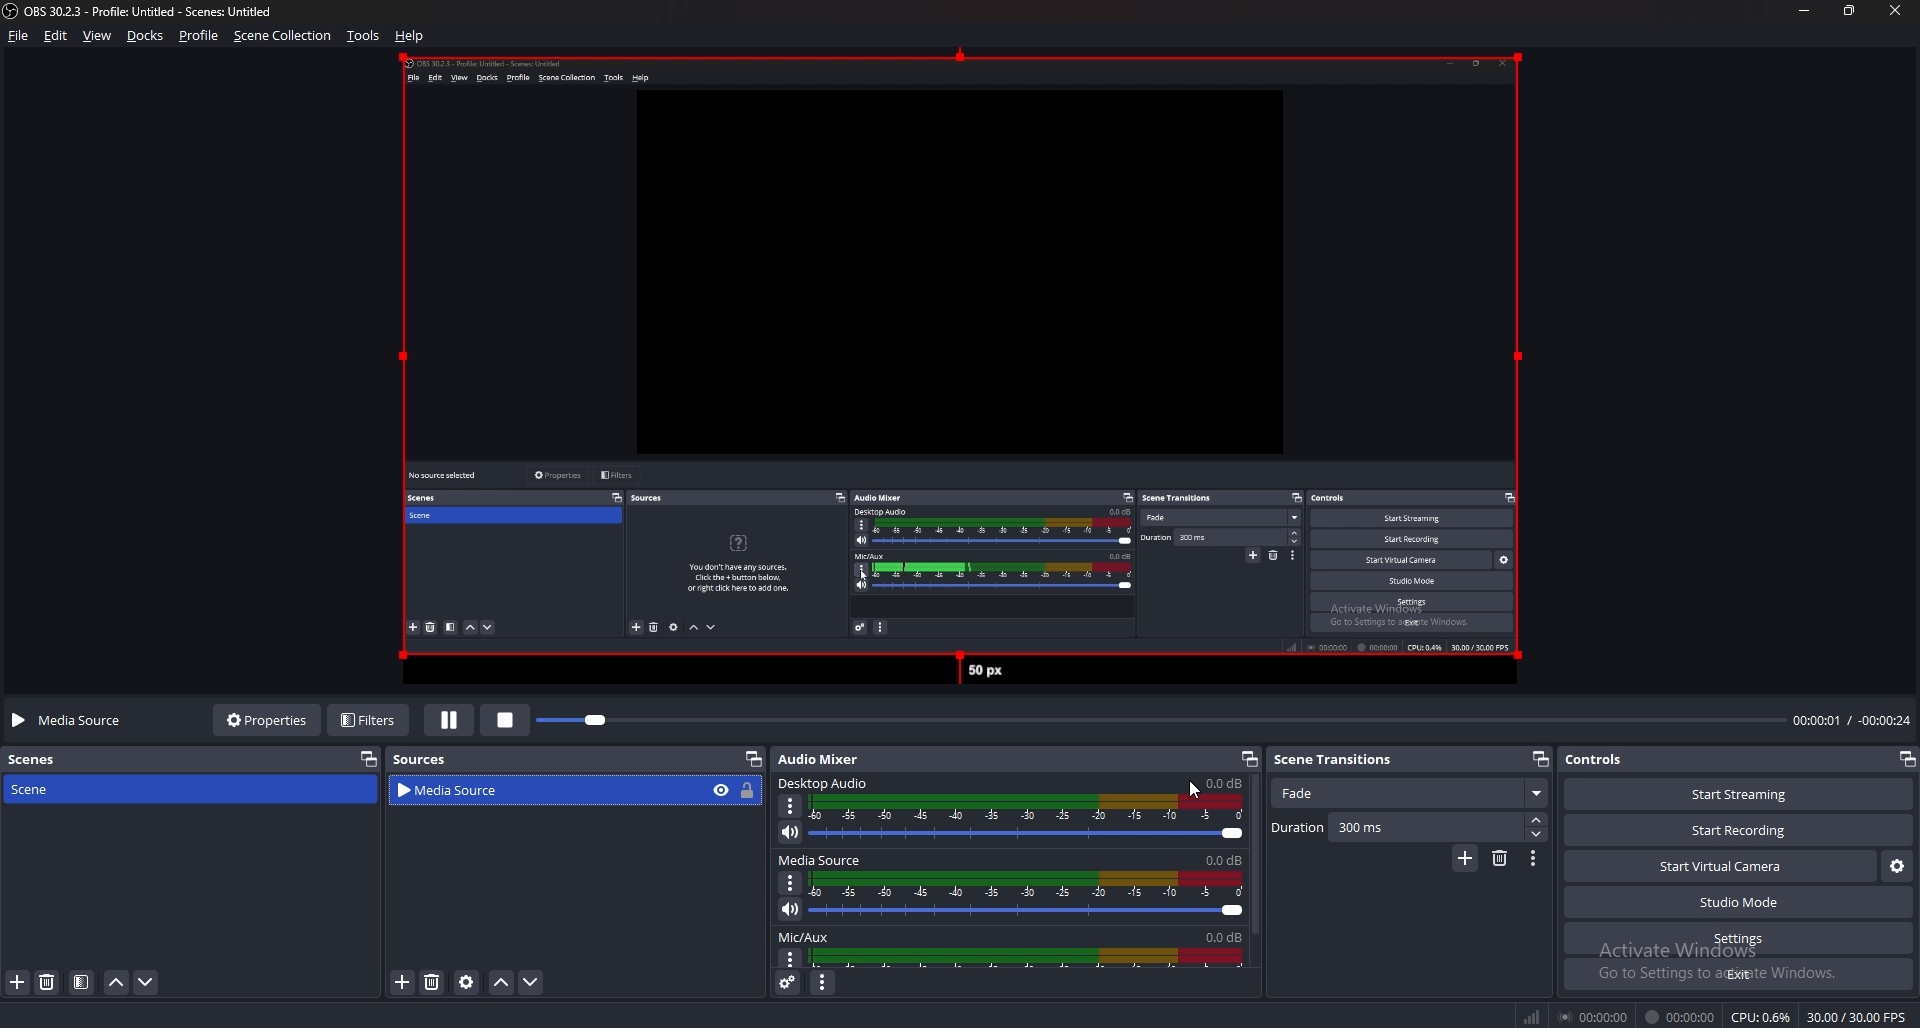  Describe the element at coordinates (365, 720) in the screenshot. I see `Filters` at that location.